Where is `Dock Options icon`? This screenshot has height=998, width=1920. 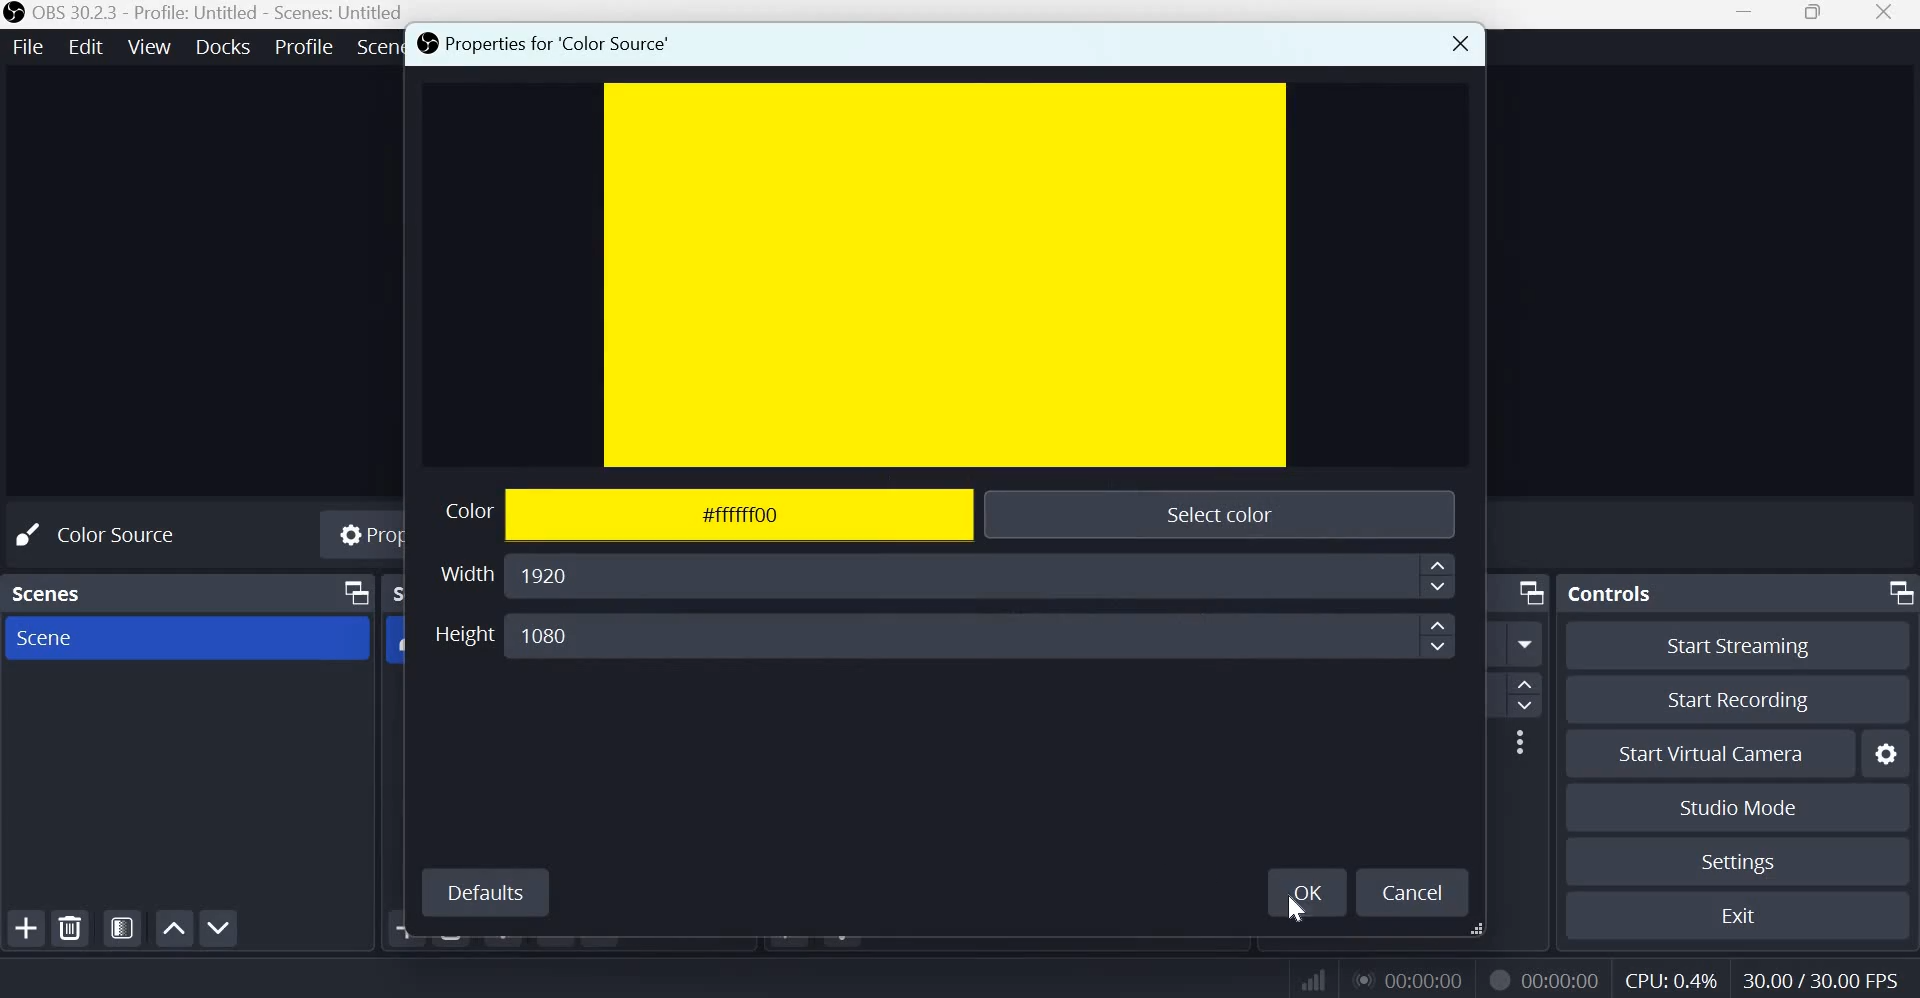 Dock Options icon is located at coordinates (350, 594).